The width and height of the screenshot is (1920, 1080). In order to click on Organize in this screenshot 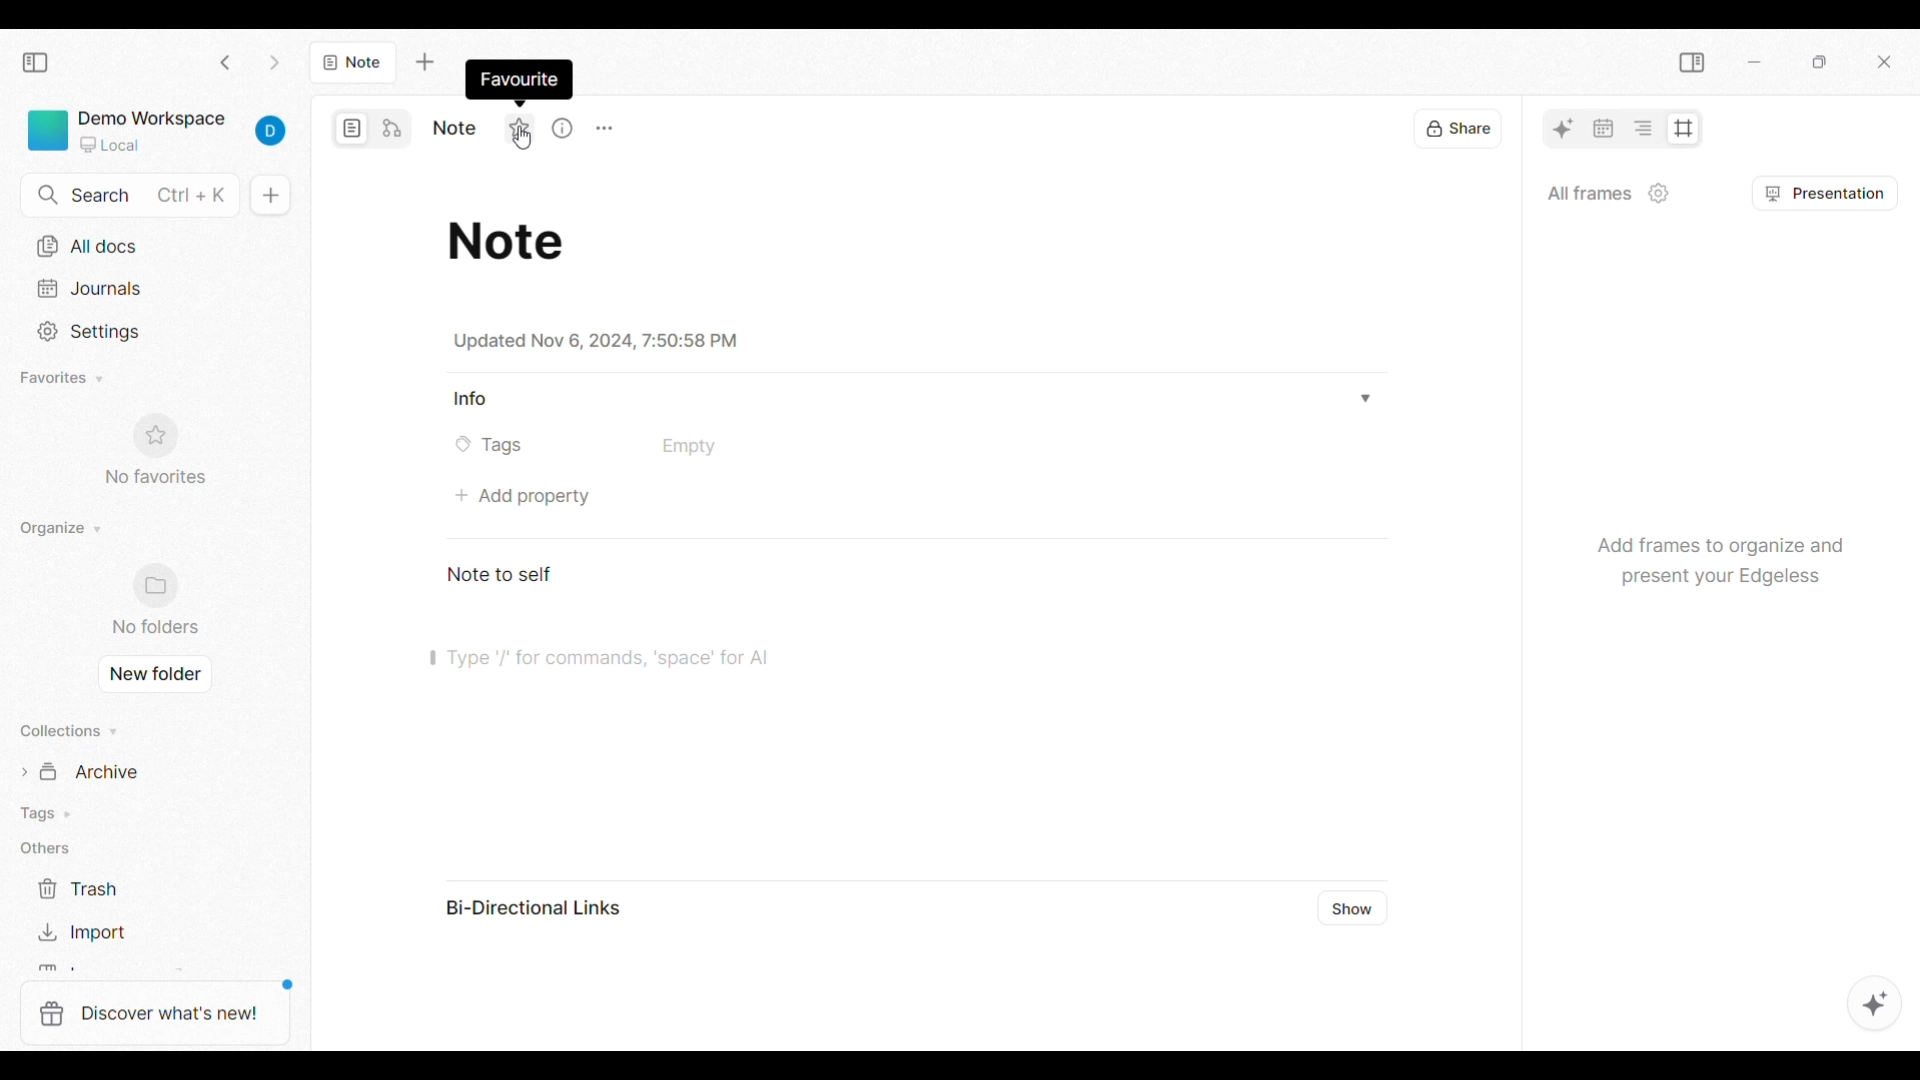, I will do `click(70, 529)`.